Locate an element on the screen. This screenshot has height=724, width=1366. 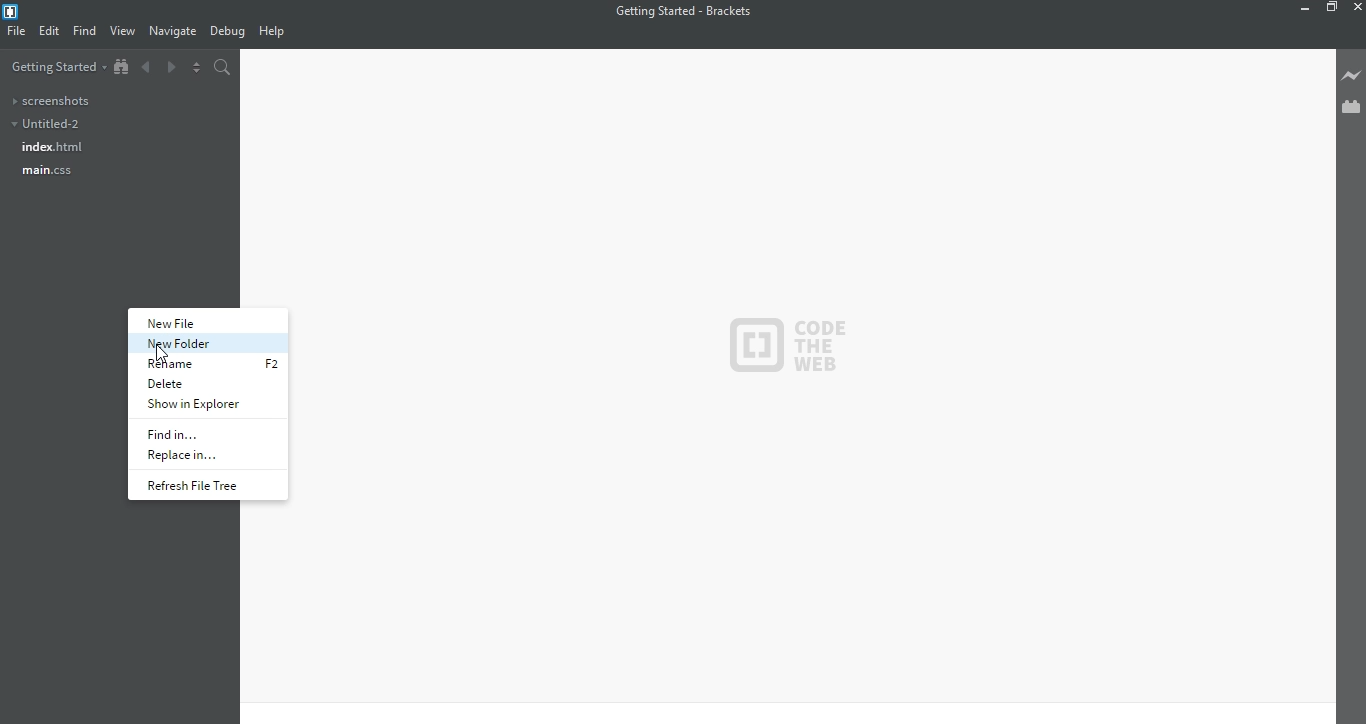
rename is located at coordinates (180, 363).